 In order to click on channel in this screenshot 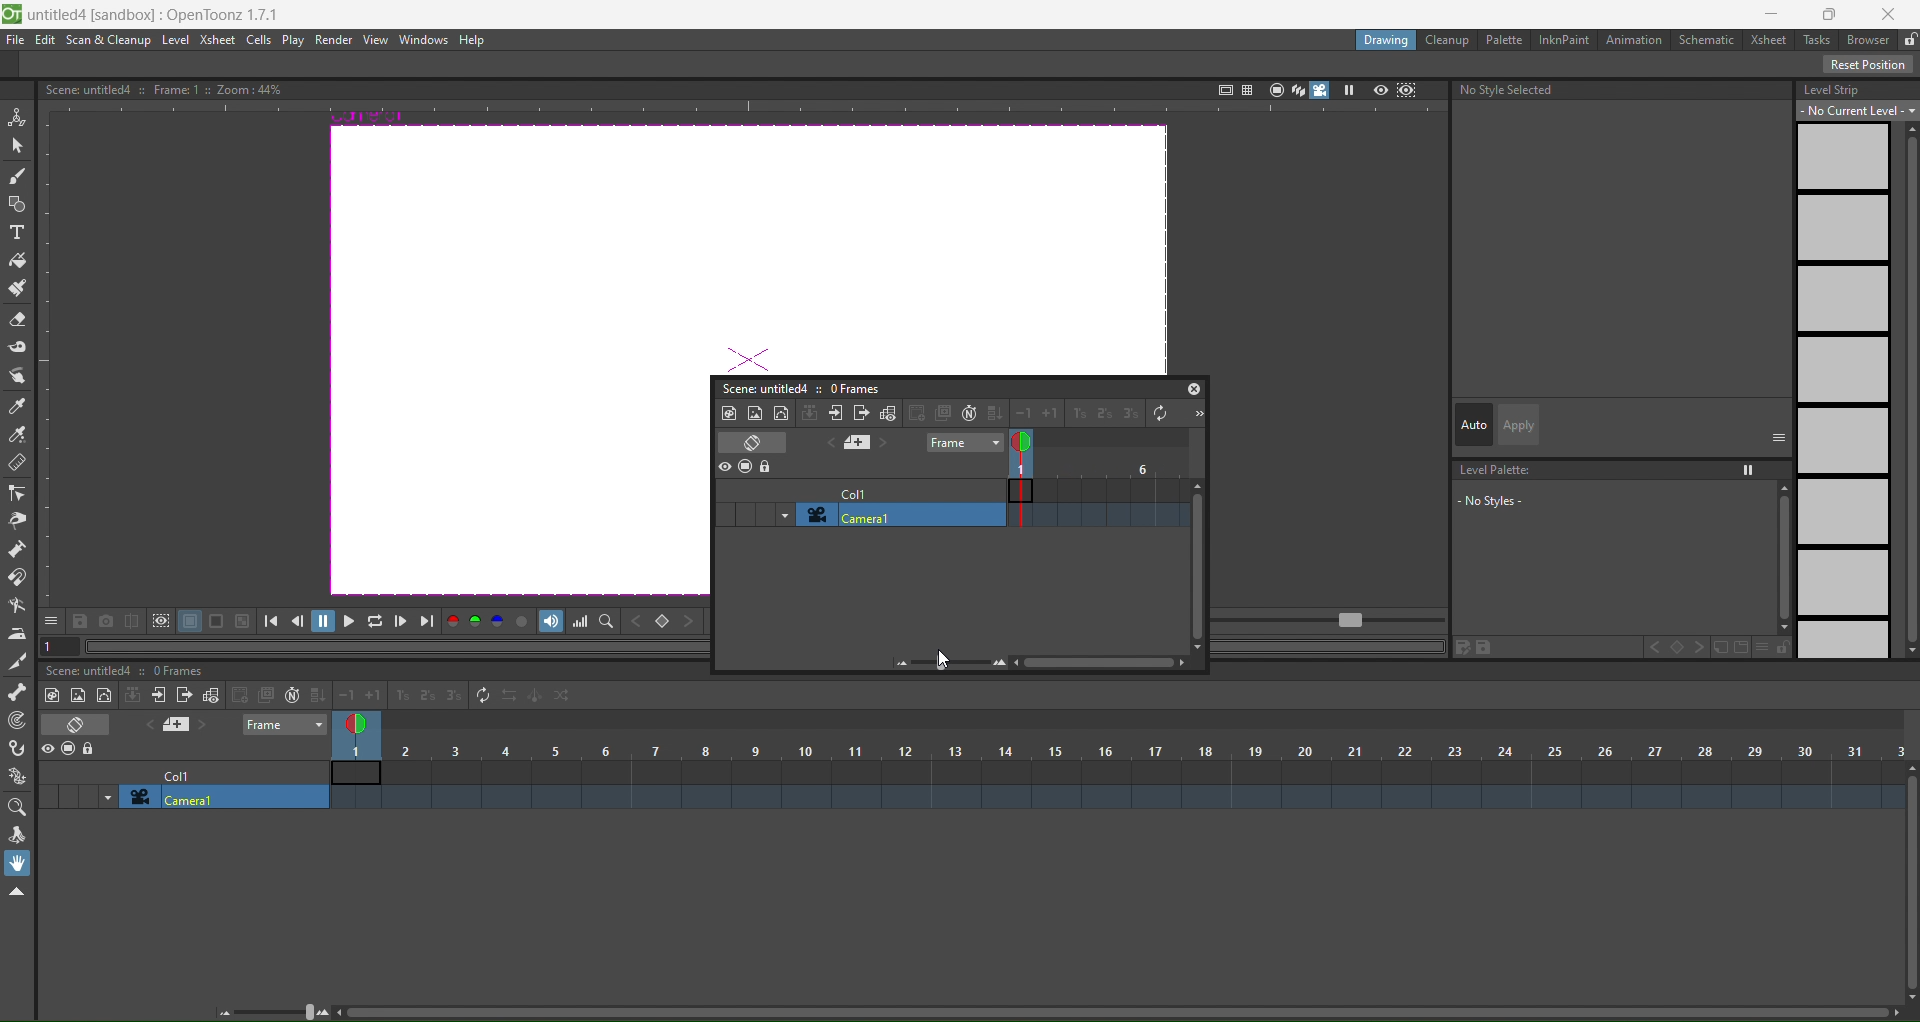, I will do `click(525, 623)`.